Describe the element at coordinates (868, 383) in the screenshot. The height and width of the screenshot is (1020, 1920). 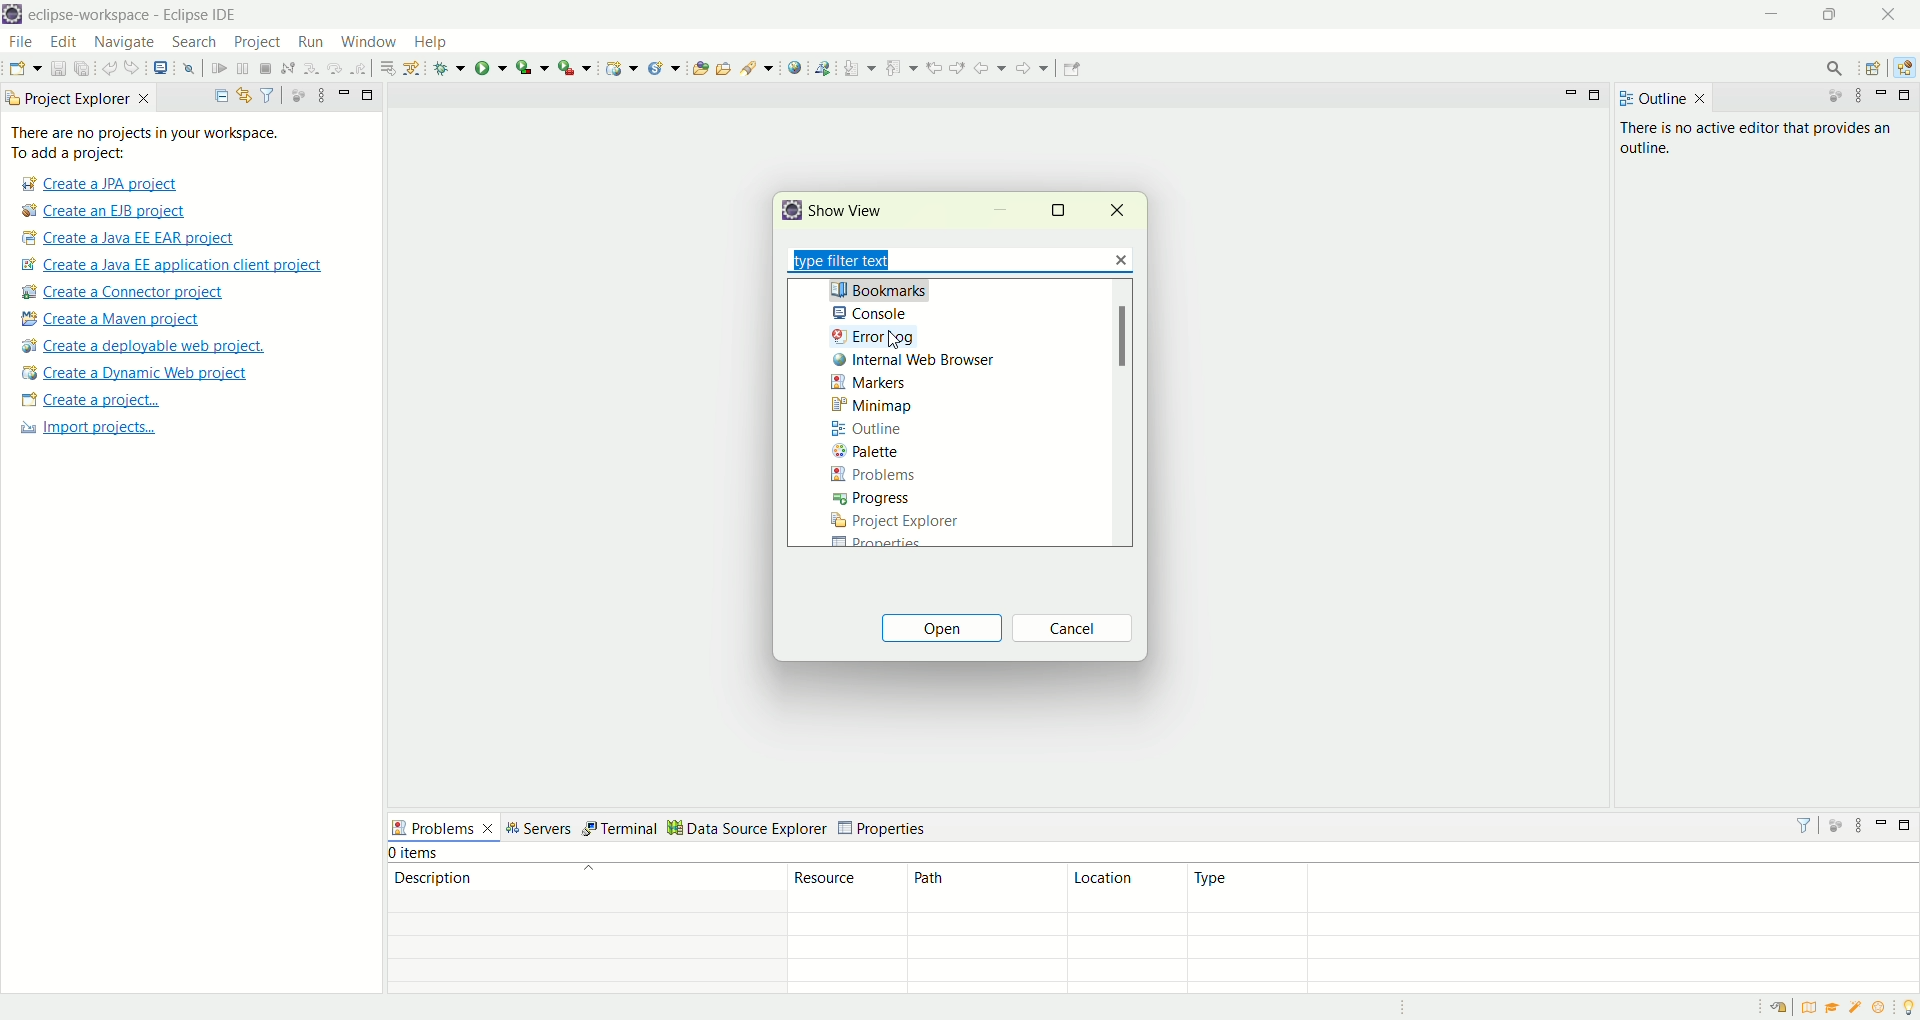
I see `markers` at that location.